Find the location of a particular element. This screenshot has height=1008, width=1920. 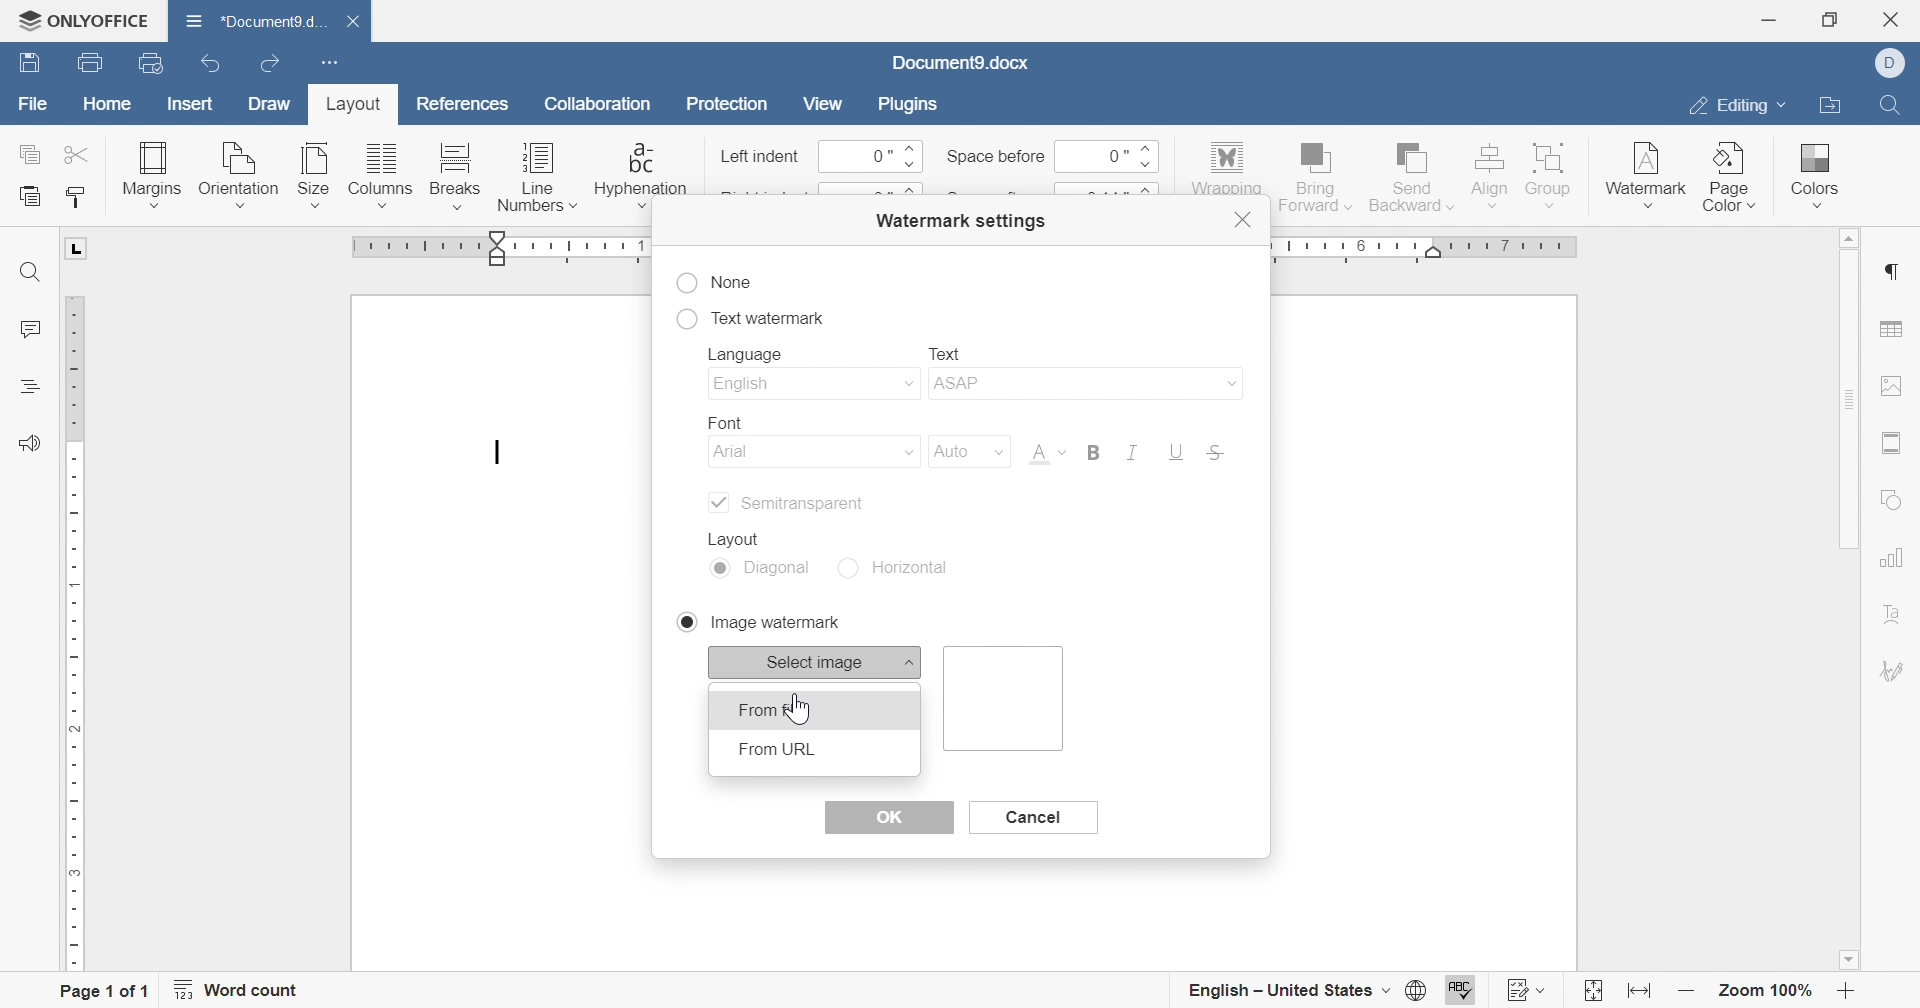

hyphenation is located at coordinates (640, 175).